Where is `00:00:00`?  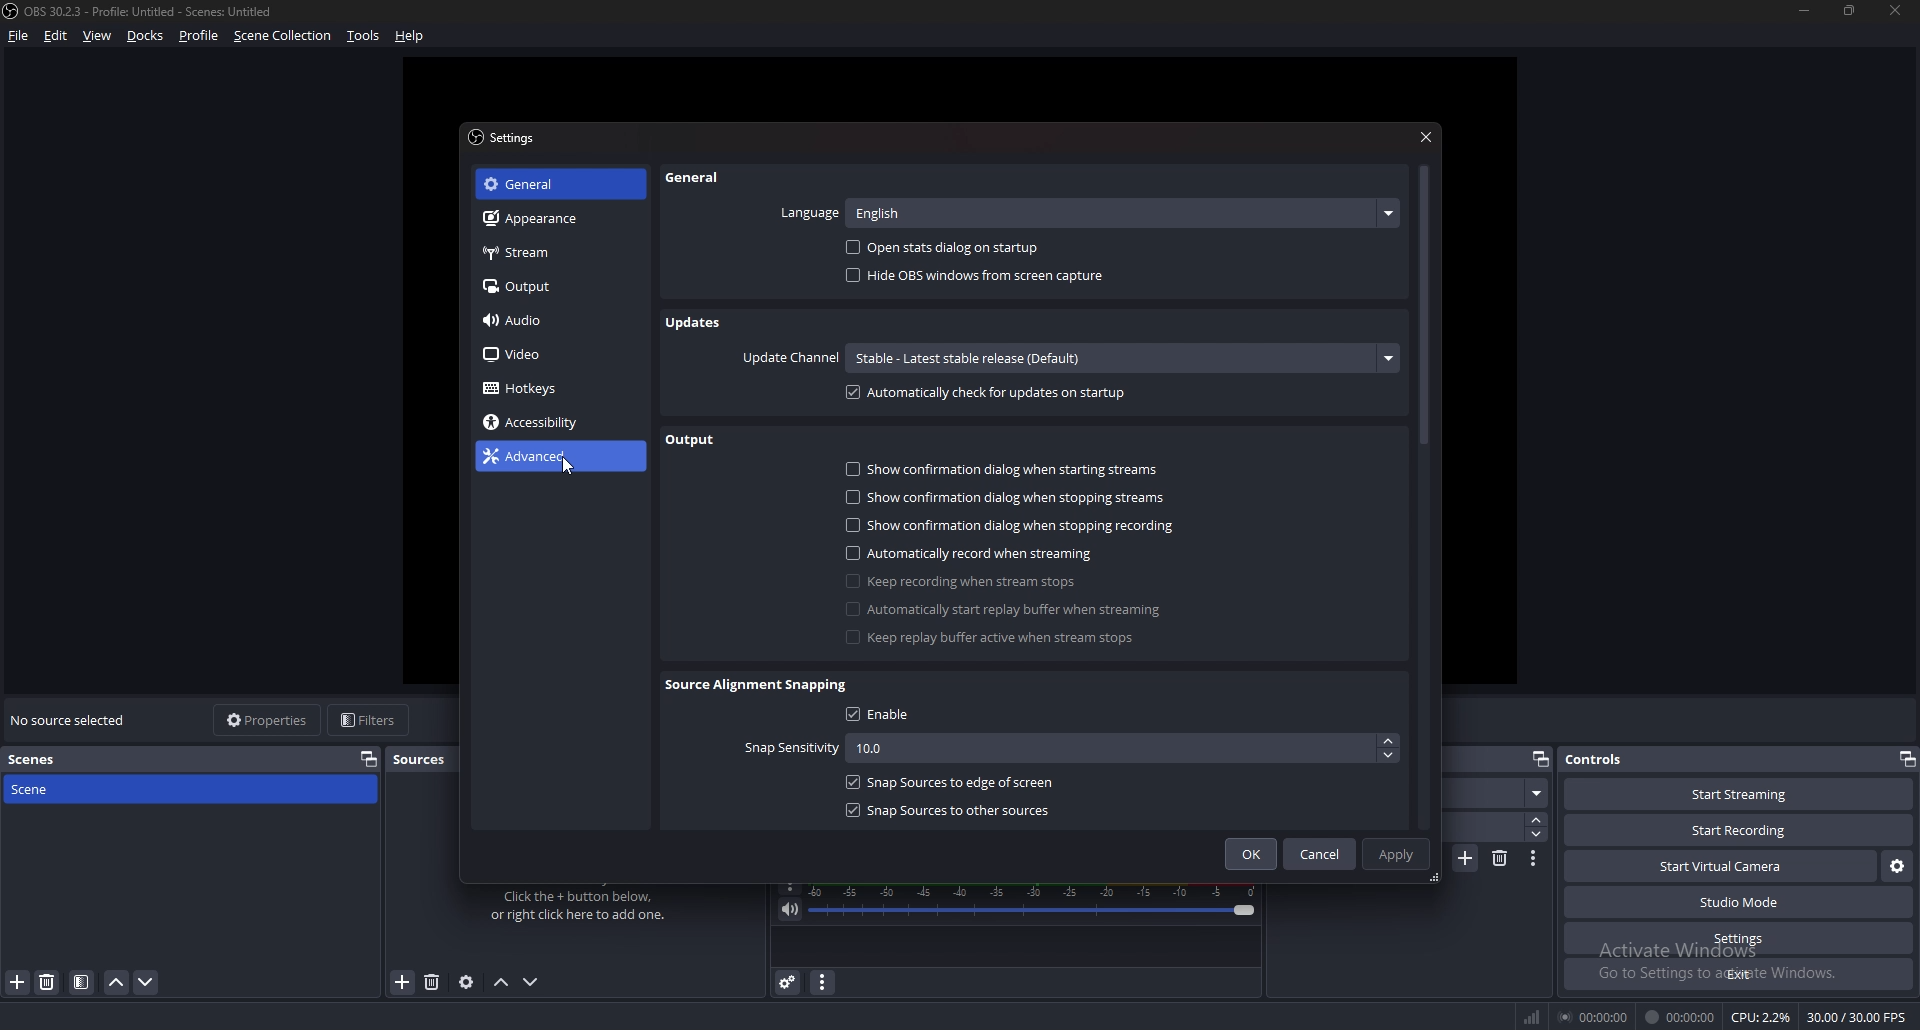
00:00:00 is located at coordinates (1682, 1017).